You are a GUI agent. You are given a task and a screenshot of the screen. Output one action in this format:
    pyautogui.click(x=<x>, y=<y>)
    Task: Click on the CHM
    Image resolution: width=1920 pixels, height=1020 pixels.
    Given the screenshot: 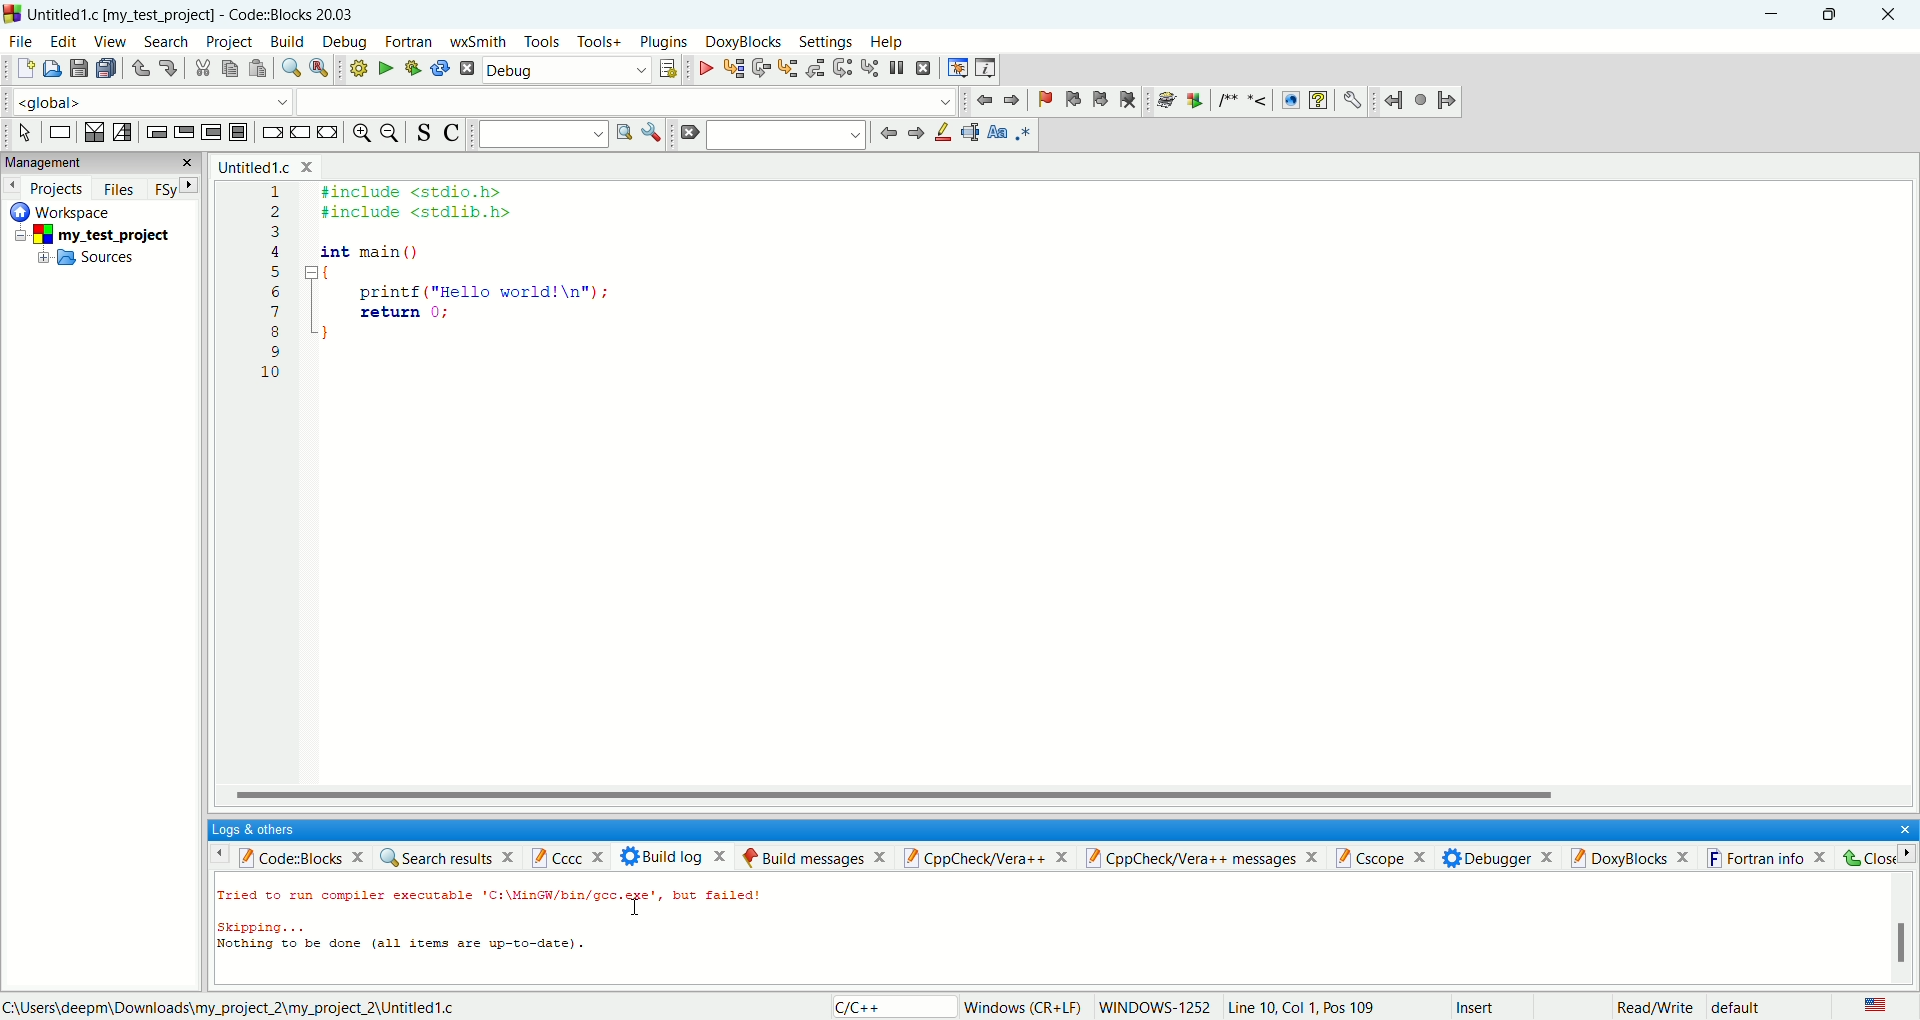 What is the action you would take?
    pyautogui.click(x=1318, y=101)
    